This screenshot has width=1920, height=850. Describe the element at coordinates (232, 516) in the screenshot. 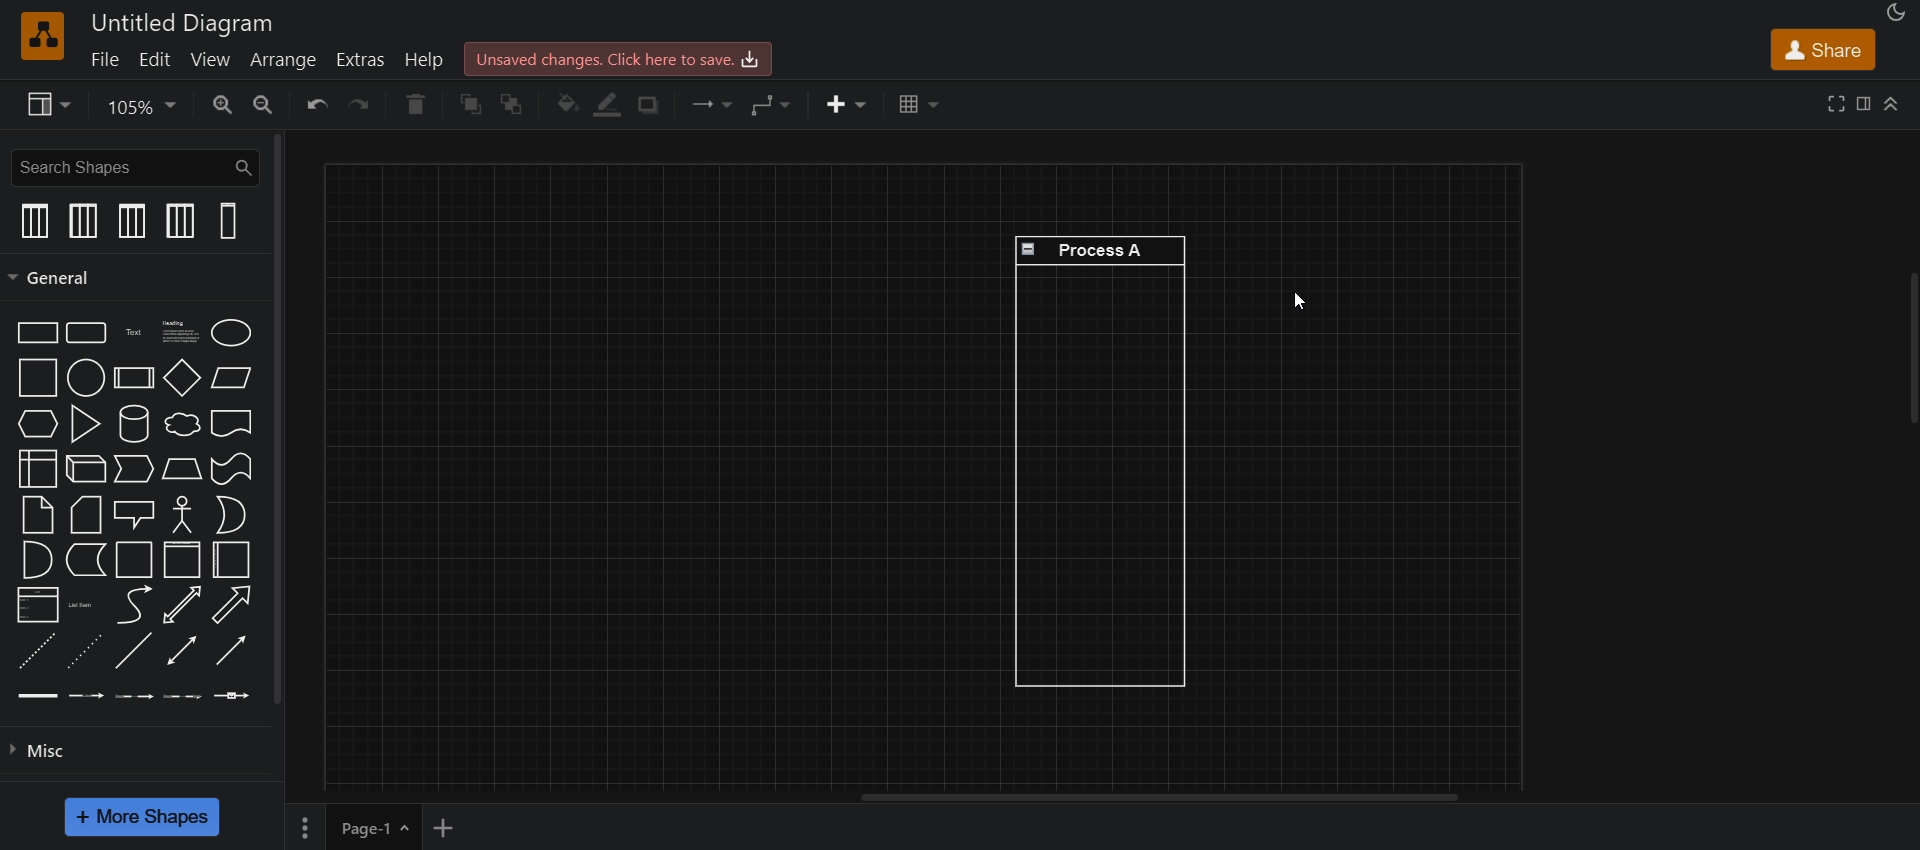

I see `or` at that location.